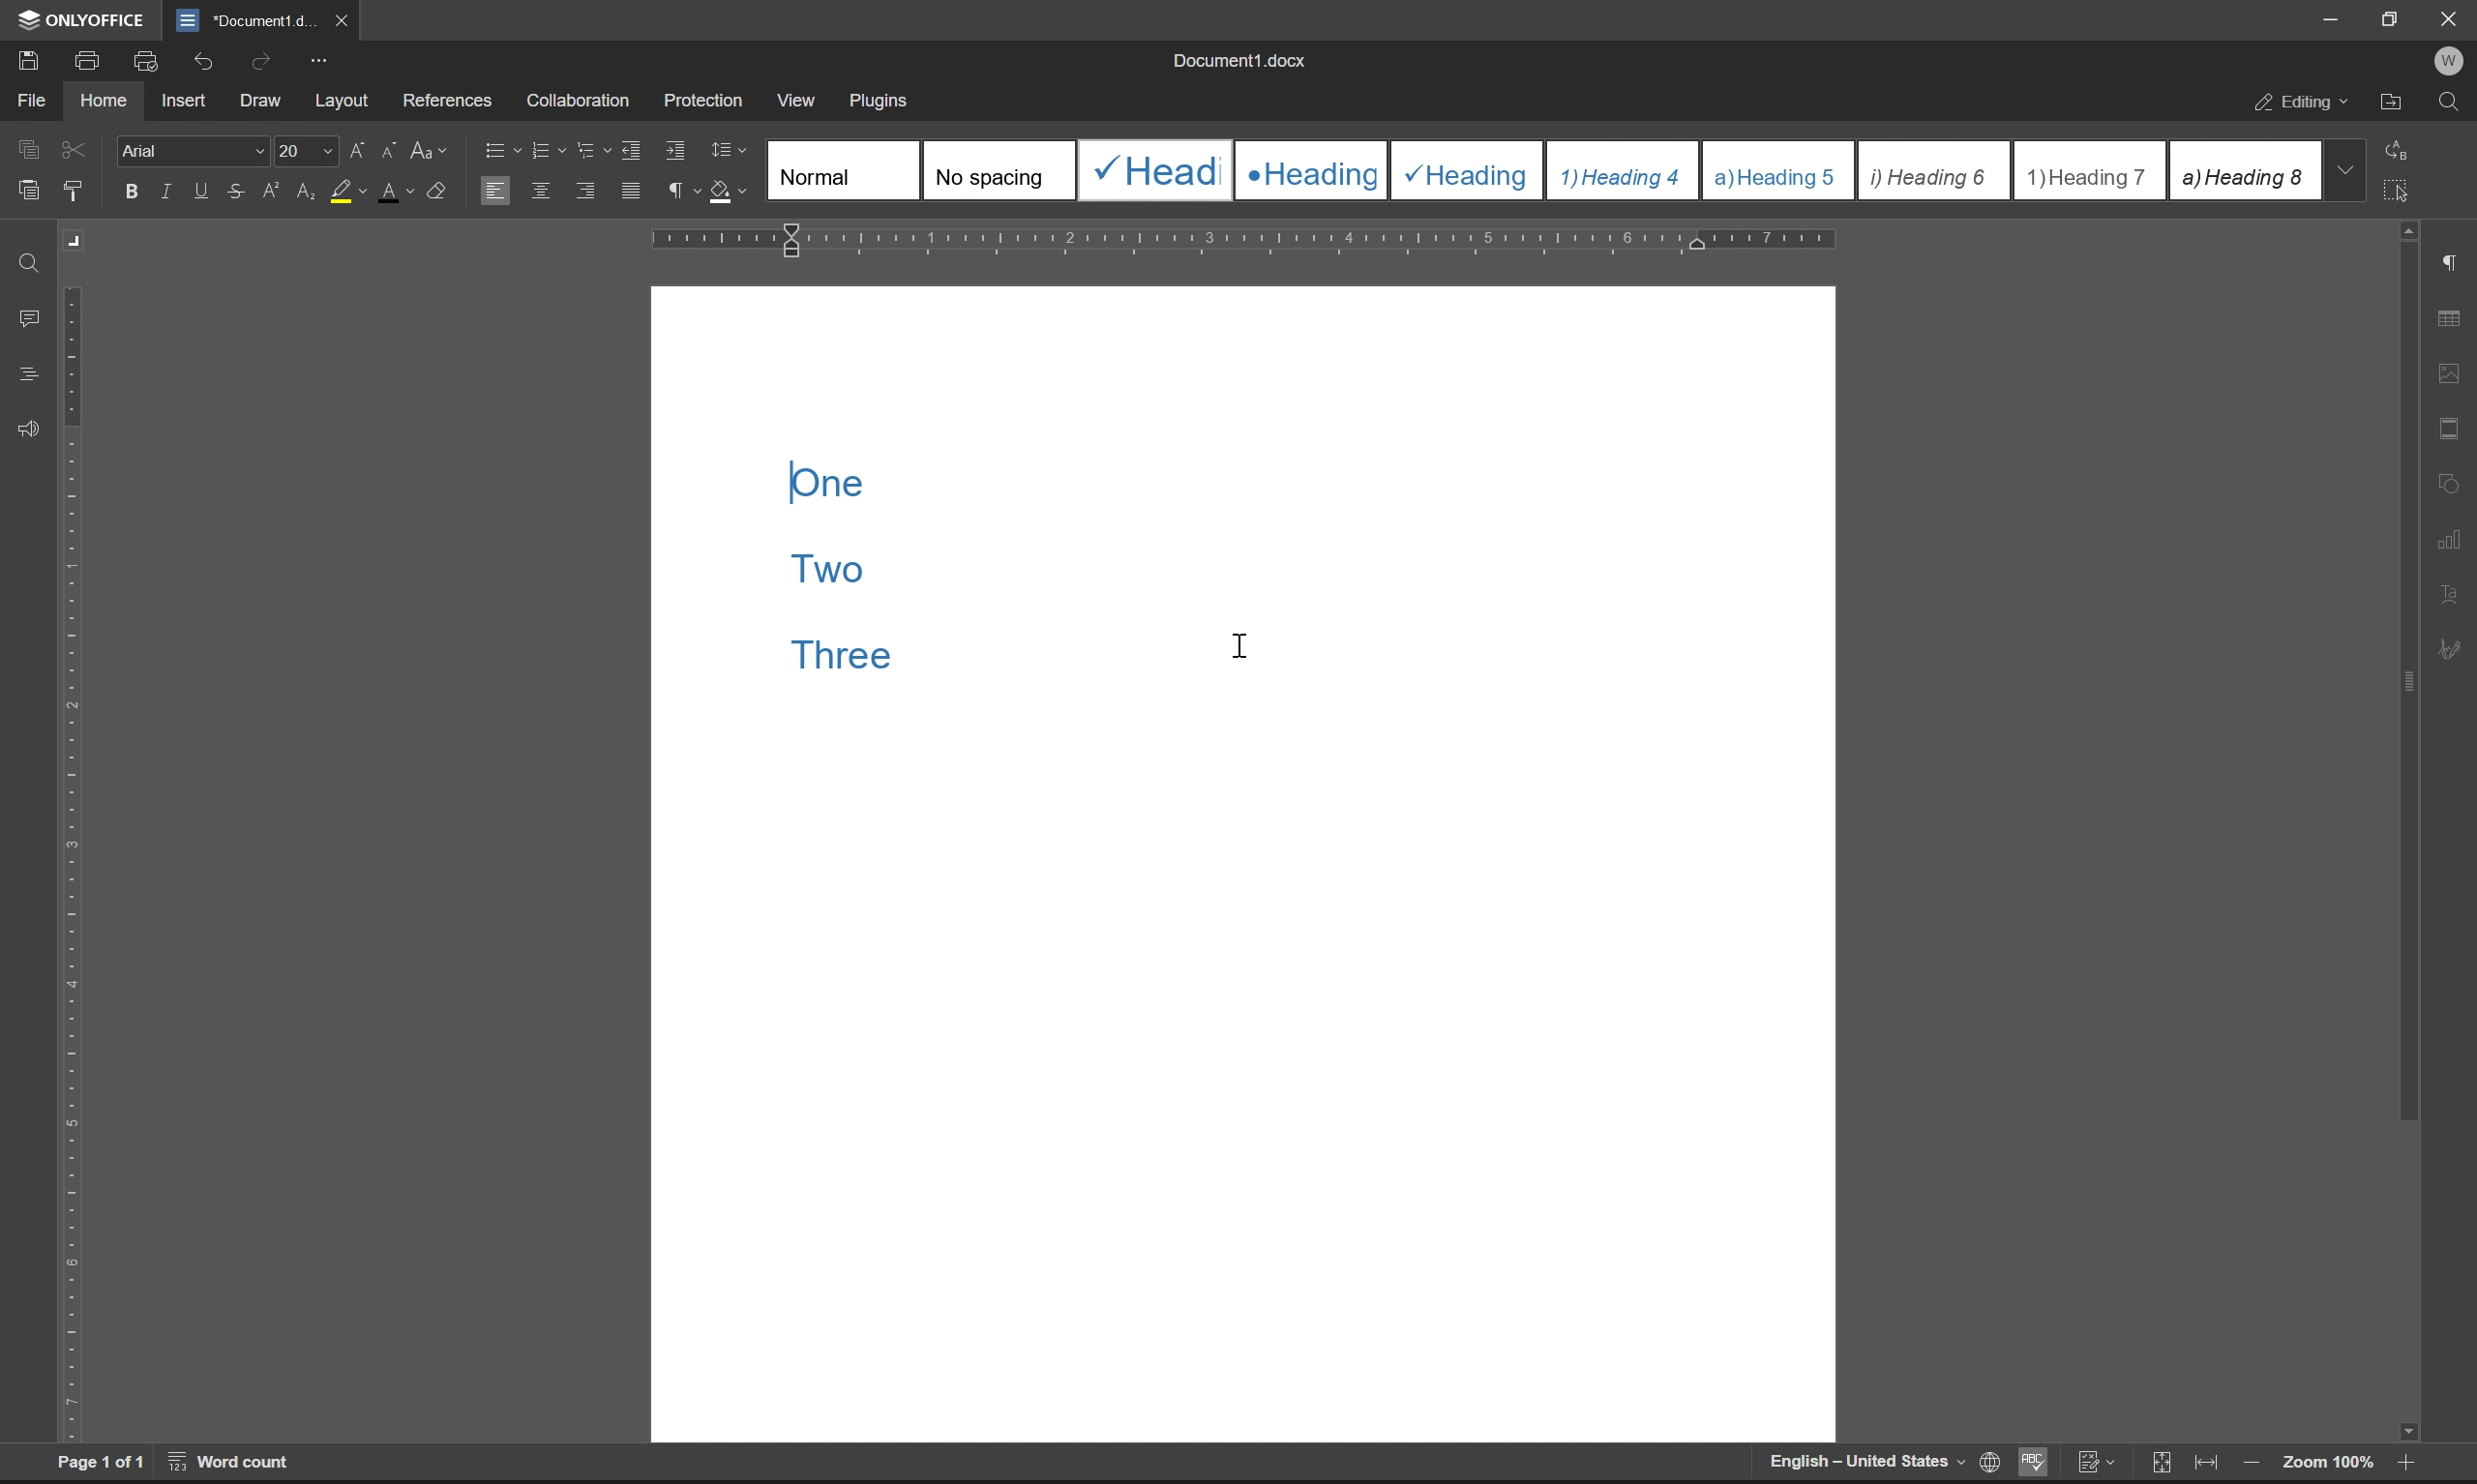 The width and height of the screenshot is (2477, 1484). Describe the element at coordinates (2090, 171) in the screenshot. I see `Heading 7` at that location.